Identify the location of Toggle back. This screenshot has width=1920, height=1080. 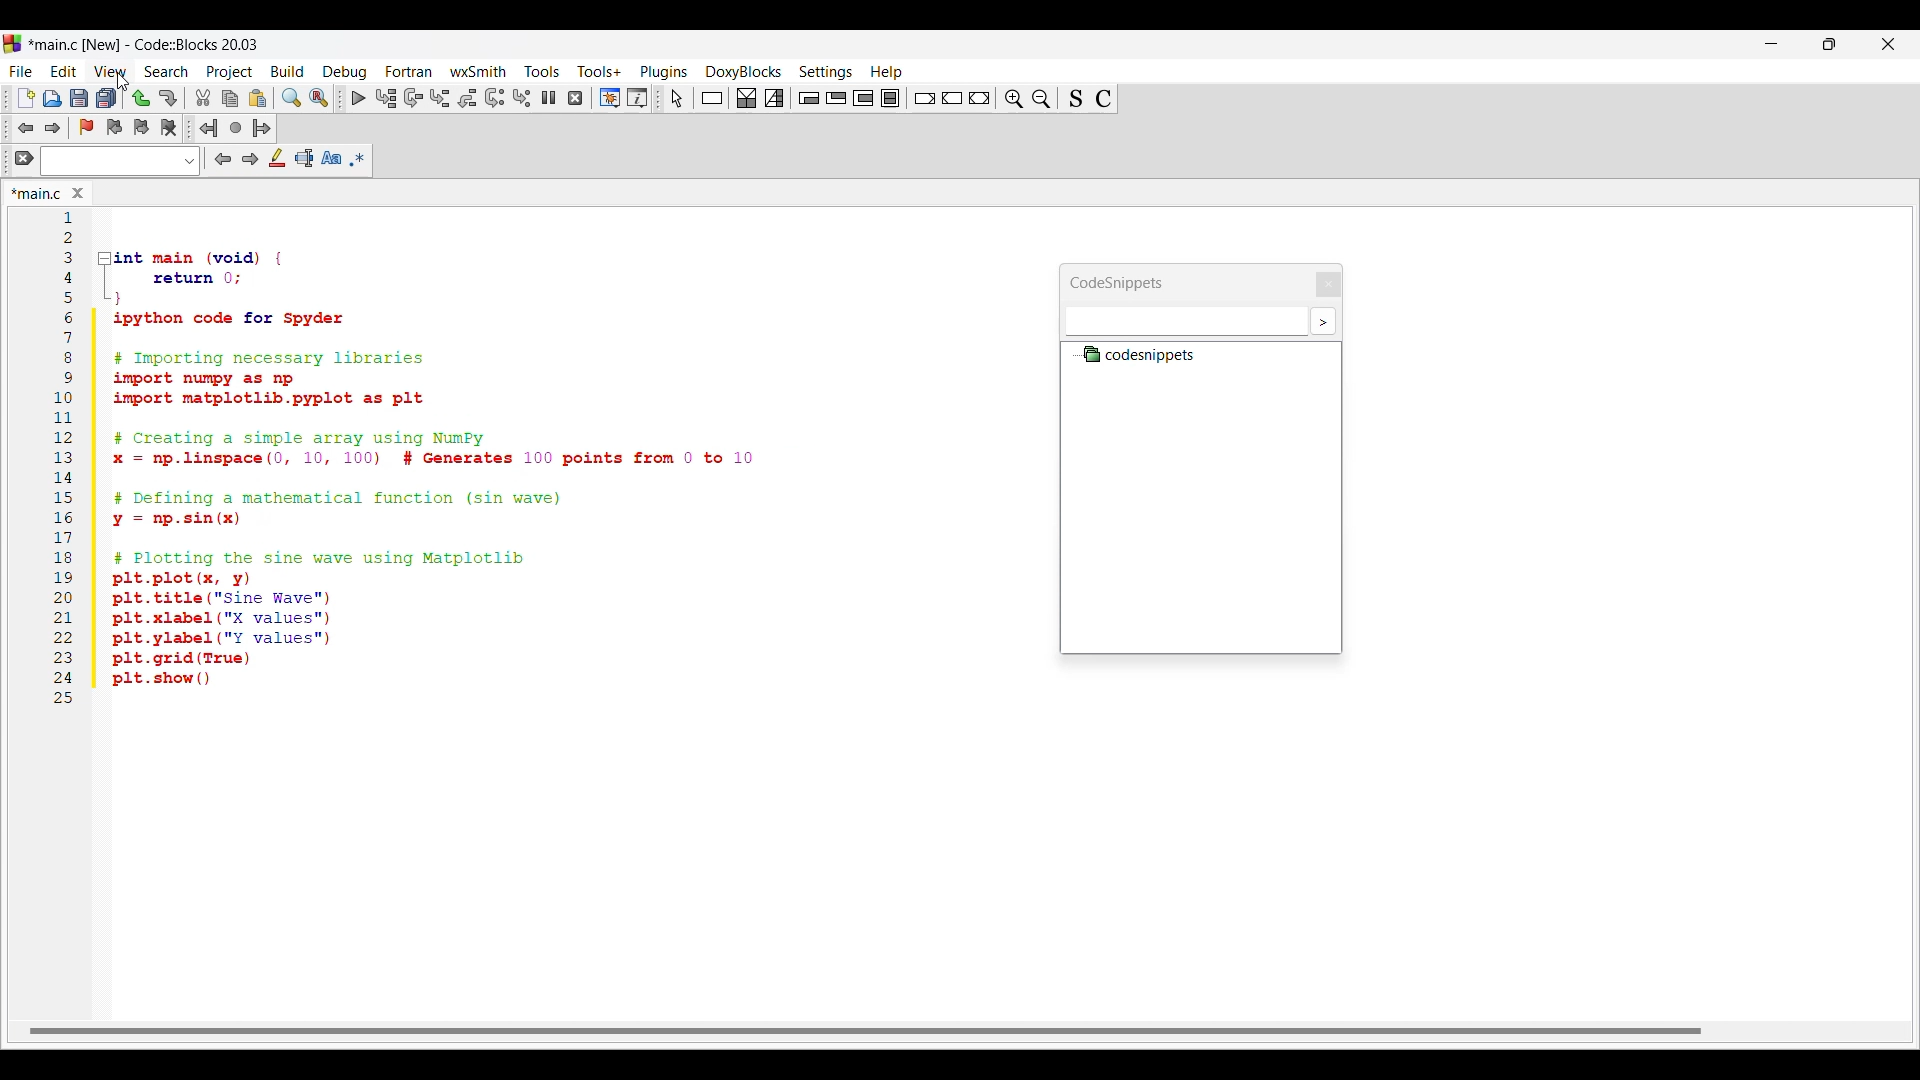
(26, 129).